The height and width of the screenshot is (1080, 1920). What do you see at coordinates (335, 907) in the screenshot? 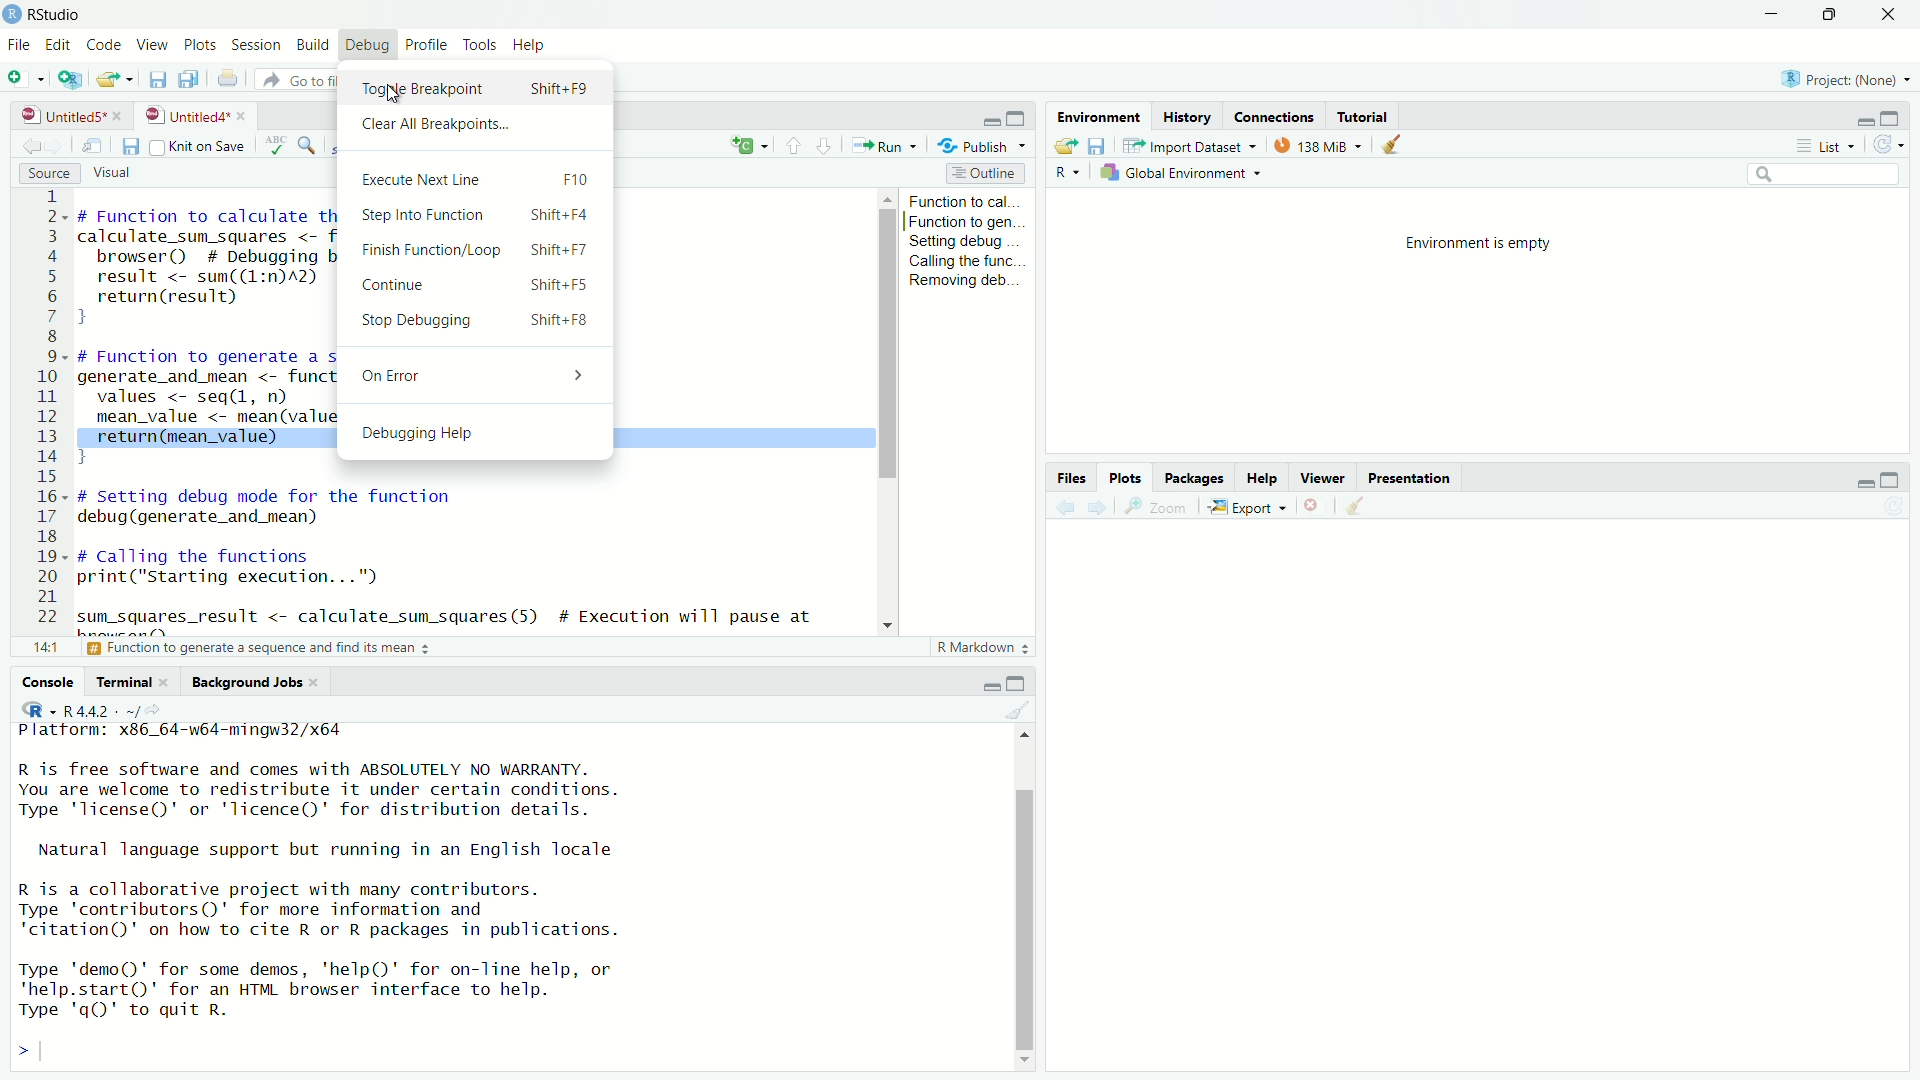
I see `R is a collaborative project with many contributors.
Type 'contributors()' for more information and
"citation()' on how to cite R or R packages in publications.` at bounding box center [335, 907].